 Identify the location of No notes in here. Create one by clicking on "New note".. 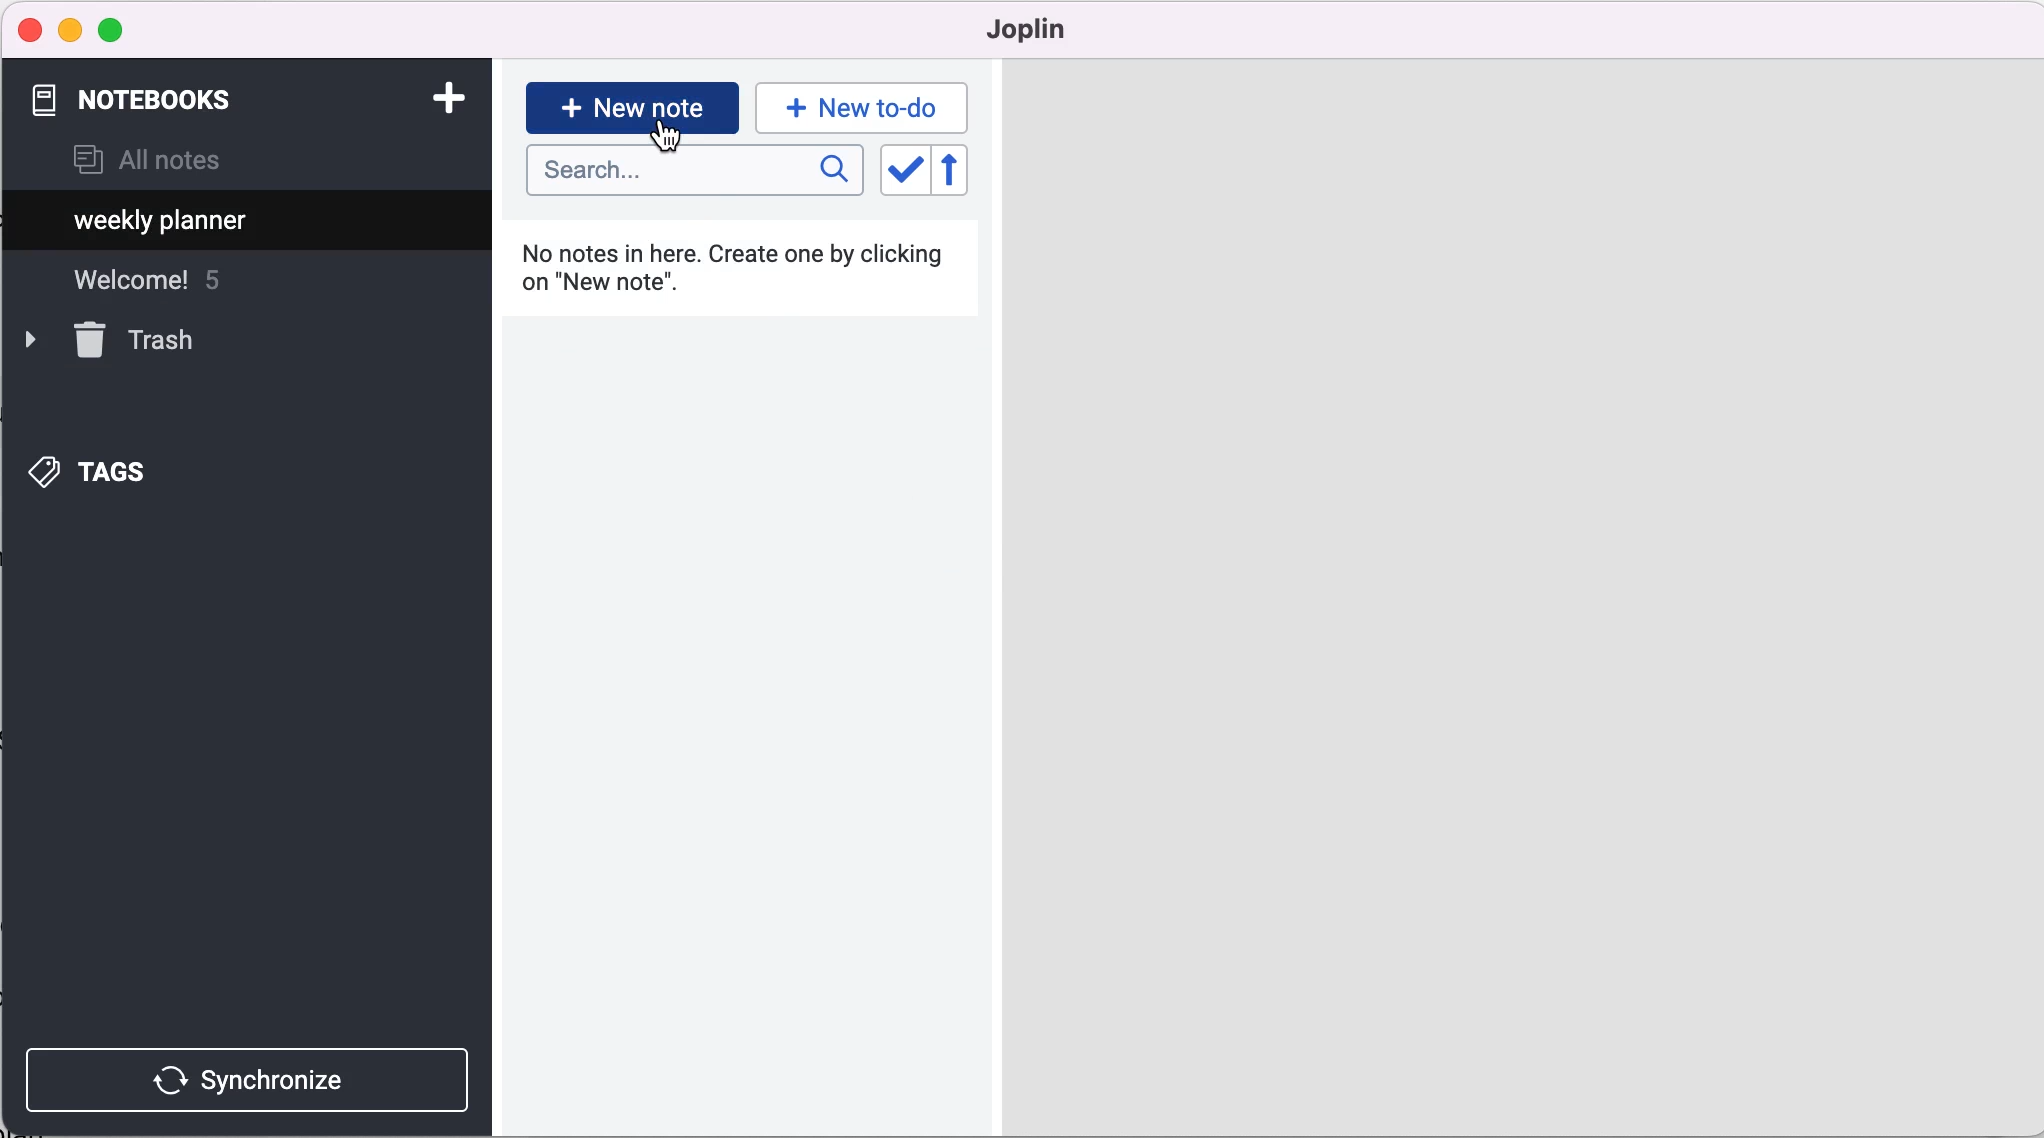
(741, 276).